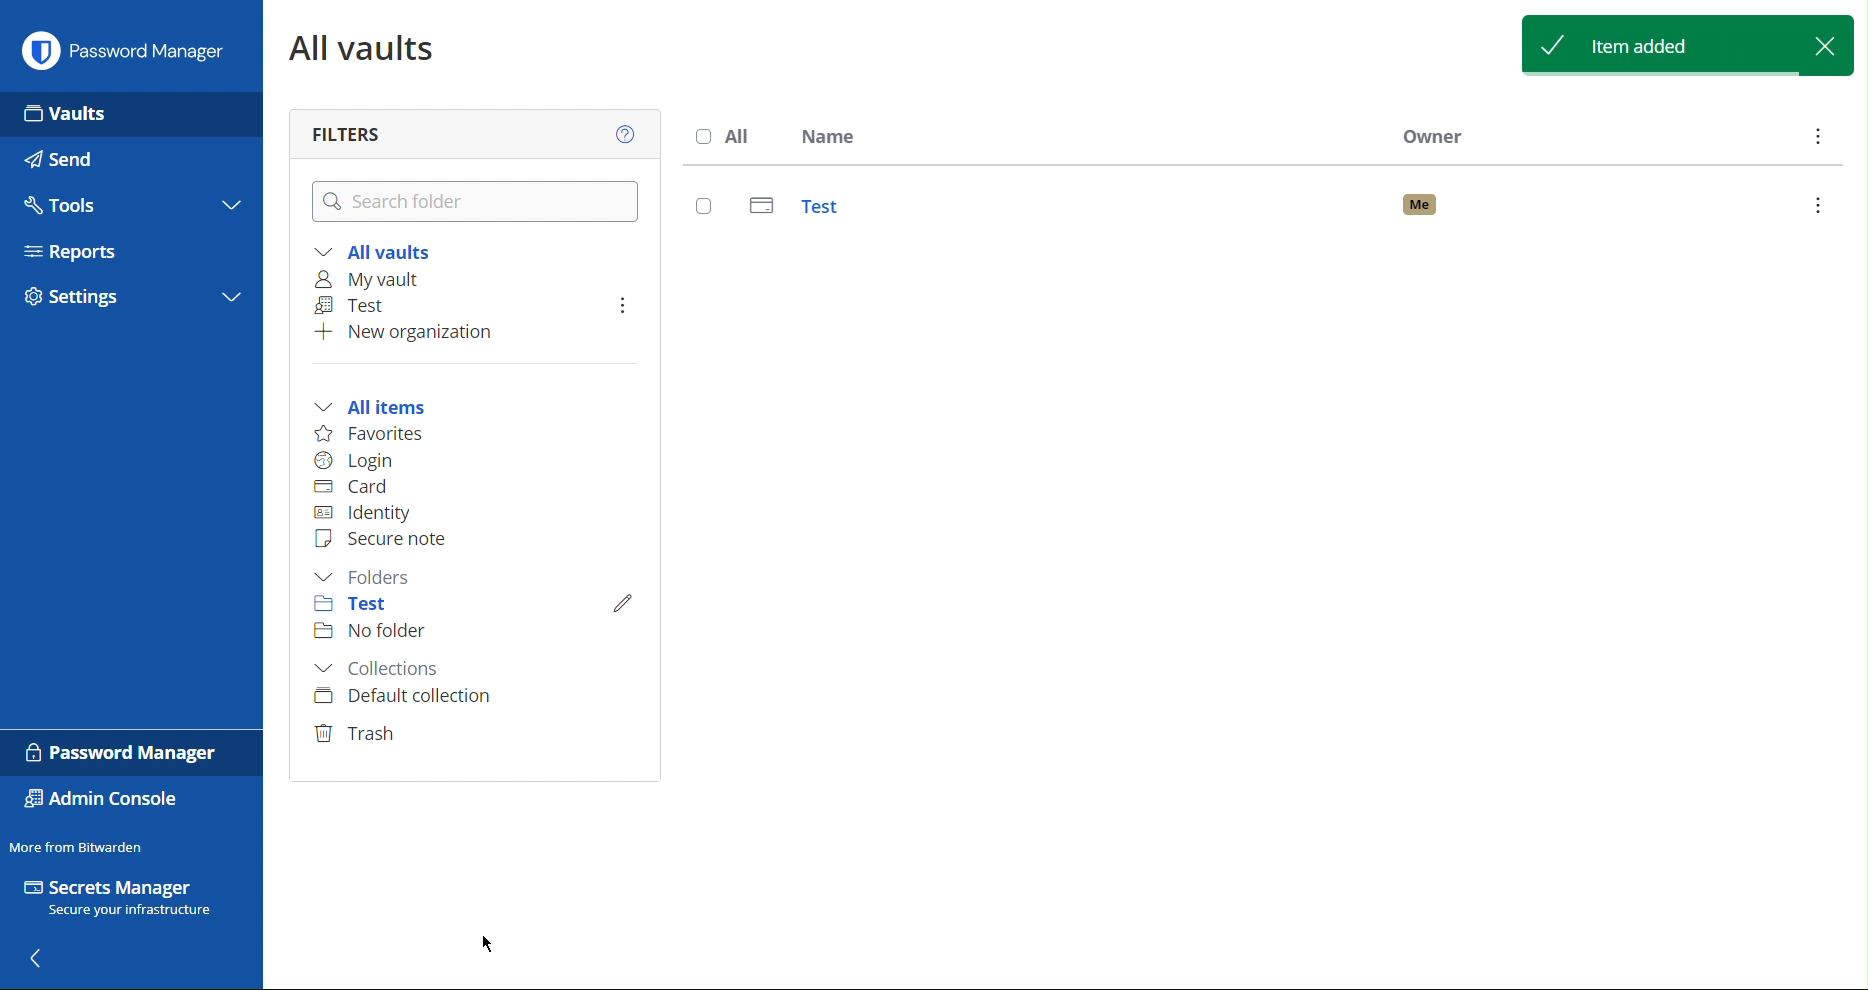 The width and height of the screenshot is (1868, 990). What do you see at coordinates (358, 463) in the screenshot?
I see `Login` at bounding box center [358, 463].